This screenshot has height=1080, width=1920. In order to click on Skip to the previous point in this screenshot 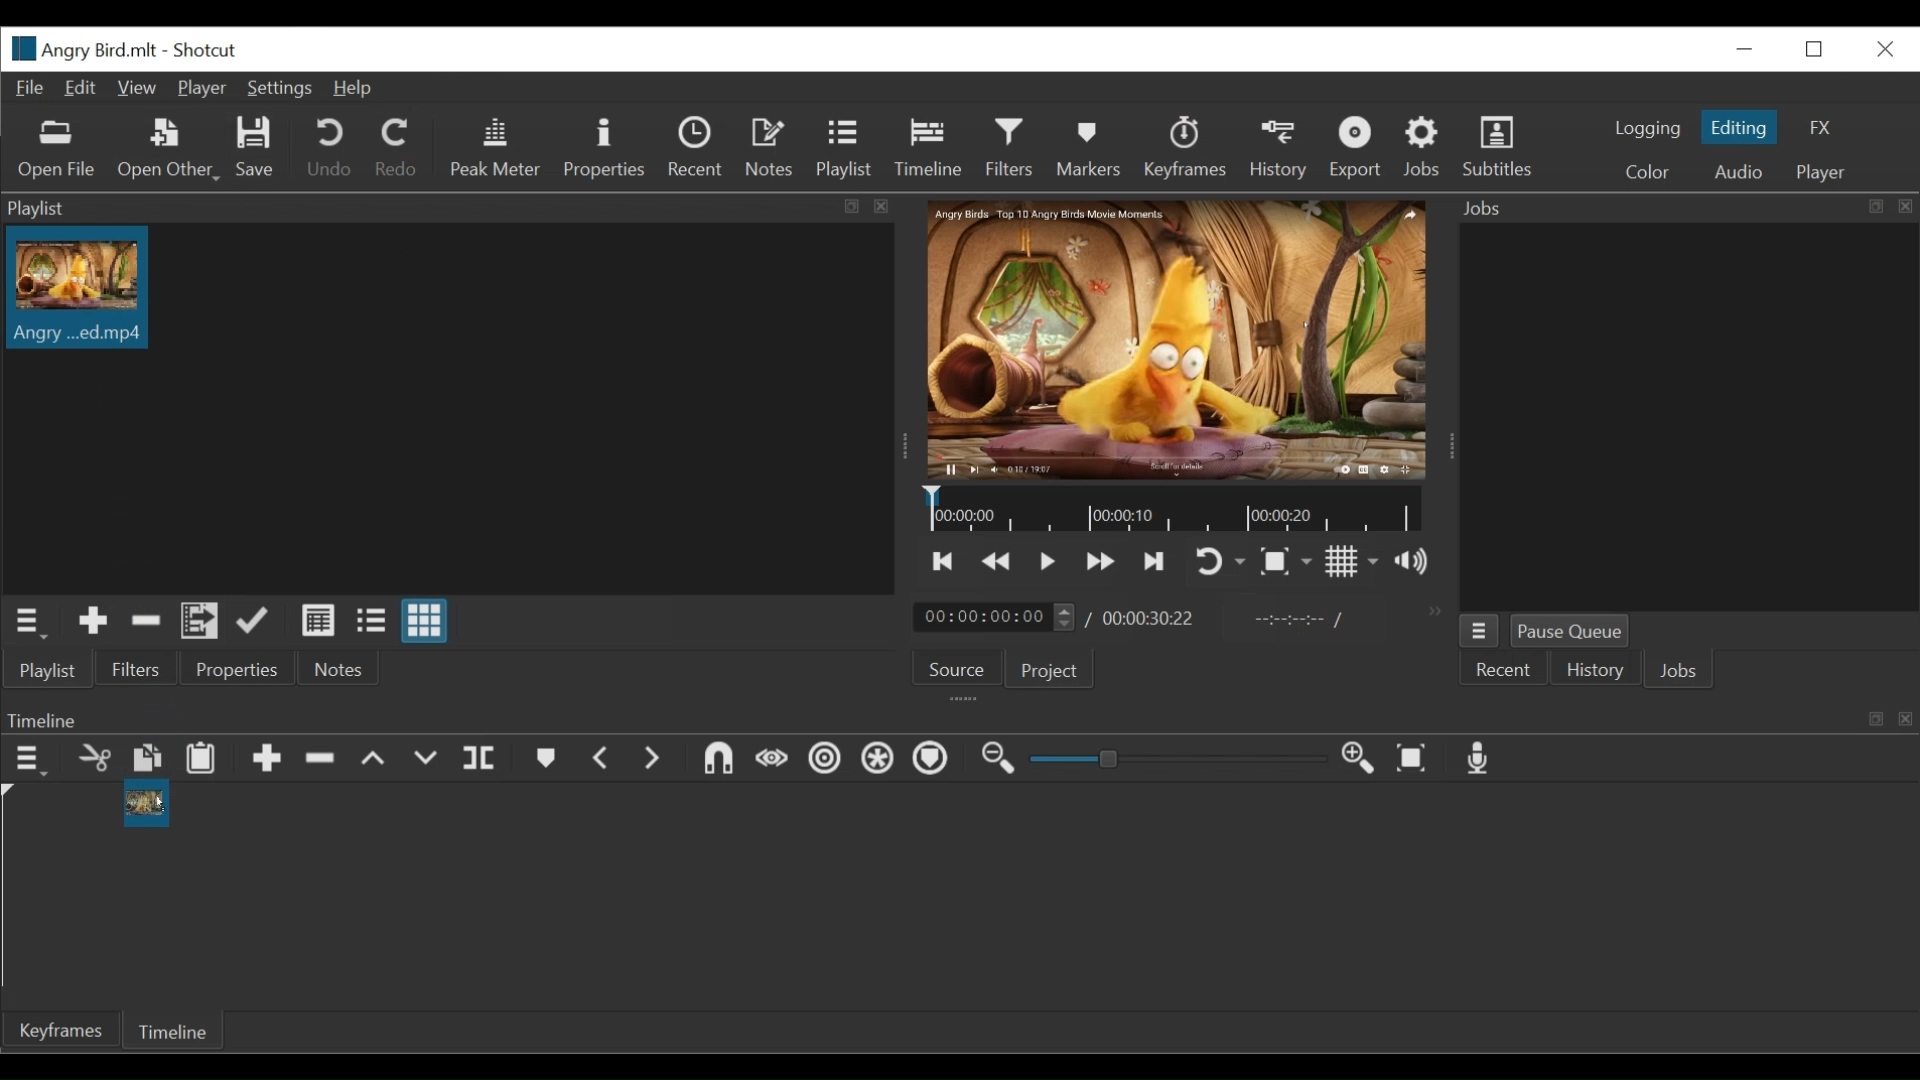, I will do `click(945, 560)`.